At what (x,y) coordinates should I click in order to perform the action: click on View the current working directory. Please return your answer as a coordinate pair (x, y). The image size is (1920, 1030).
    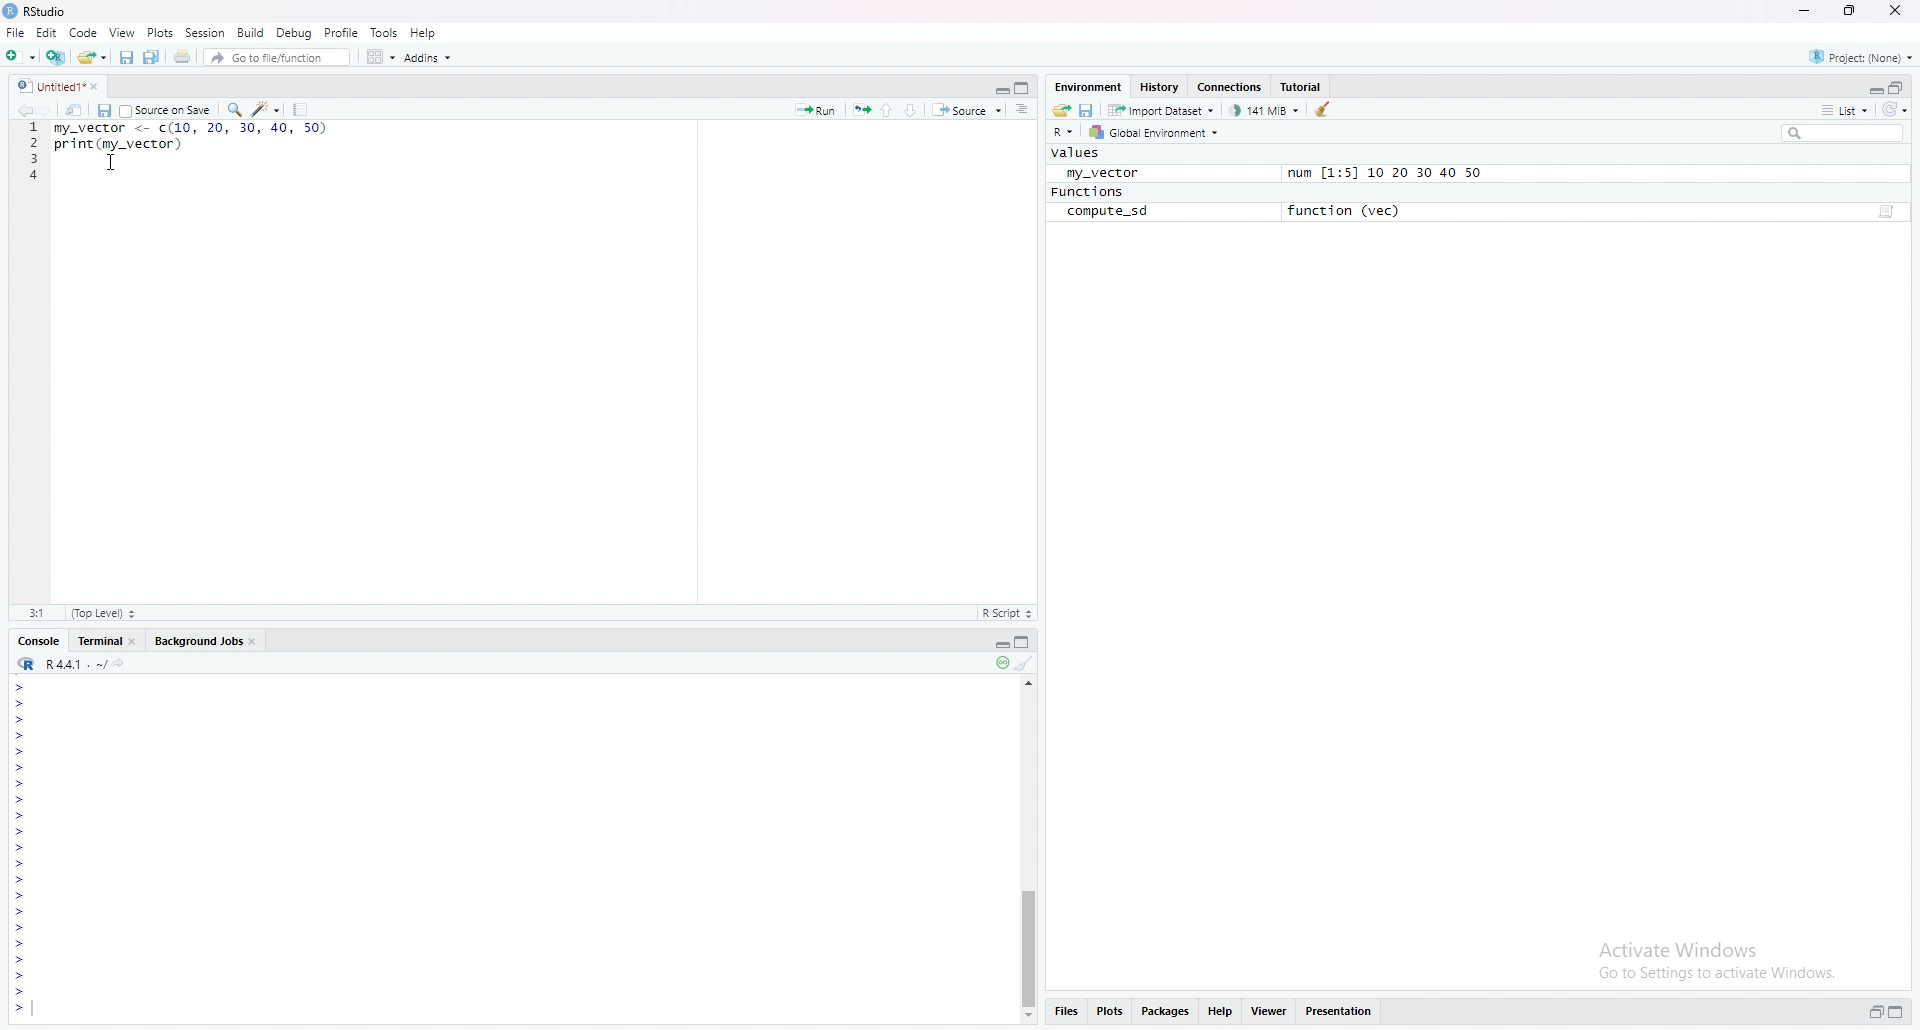
    Looking at the image, I should click on (124, 662).